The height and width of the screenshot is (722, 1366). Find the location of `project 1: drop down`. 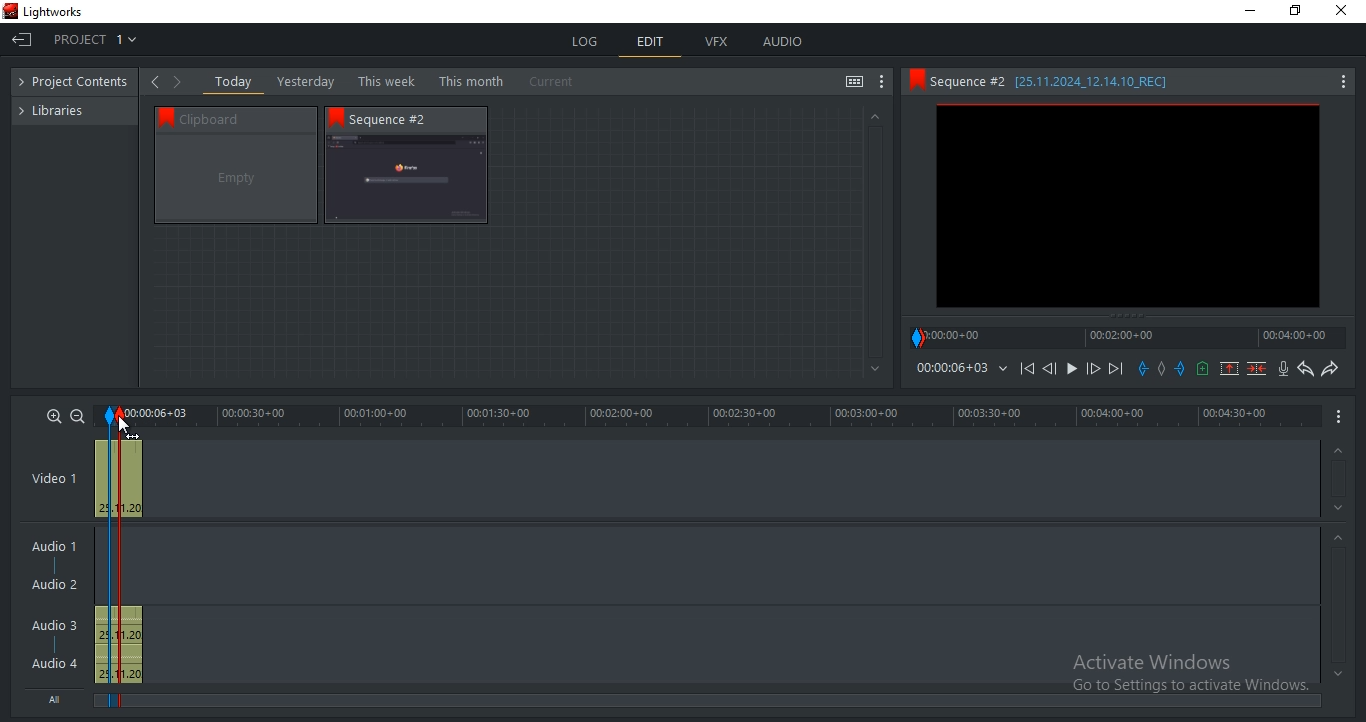

project 1: drop down is located at coordinates (95, 39).